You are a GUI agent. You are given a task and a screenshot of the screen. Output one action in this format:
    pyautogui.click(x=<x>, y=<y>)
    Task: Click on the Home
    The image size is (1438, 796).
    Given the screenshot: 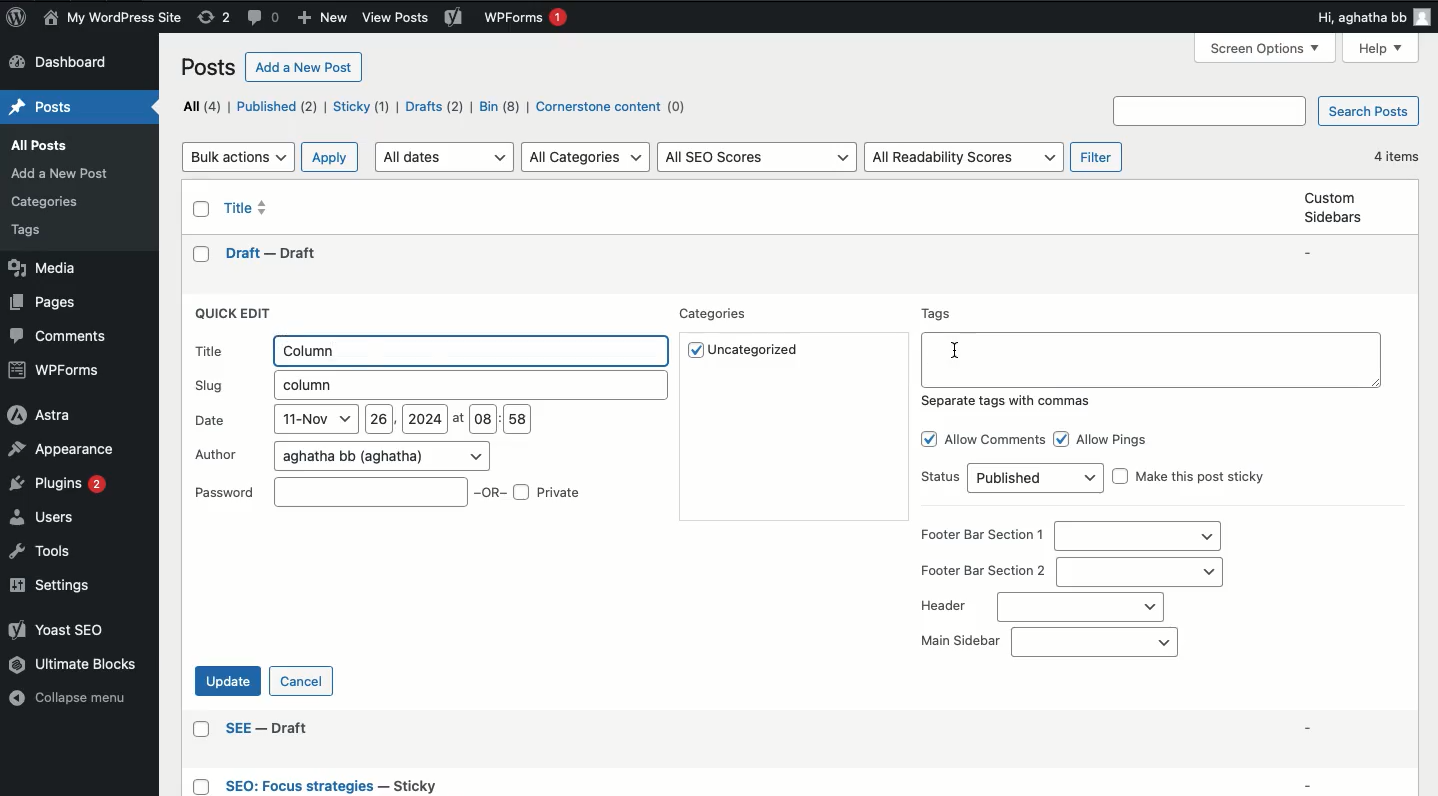 What is the action you would take?
    pyautogui.click(x=39, y=108)
    